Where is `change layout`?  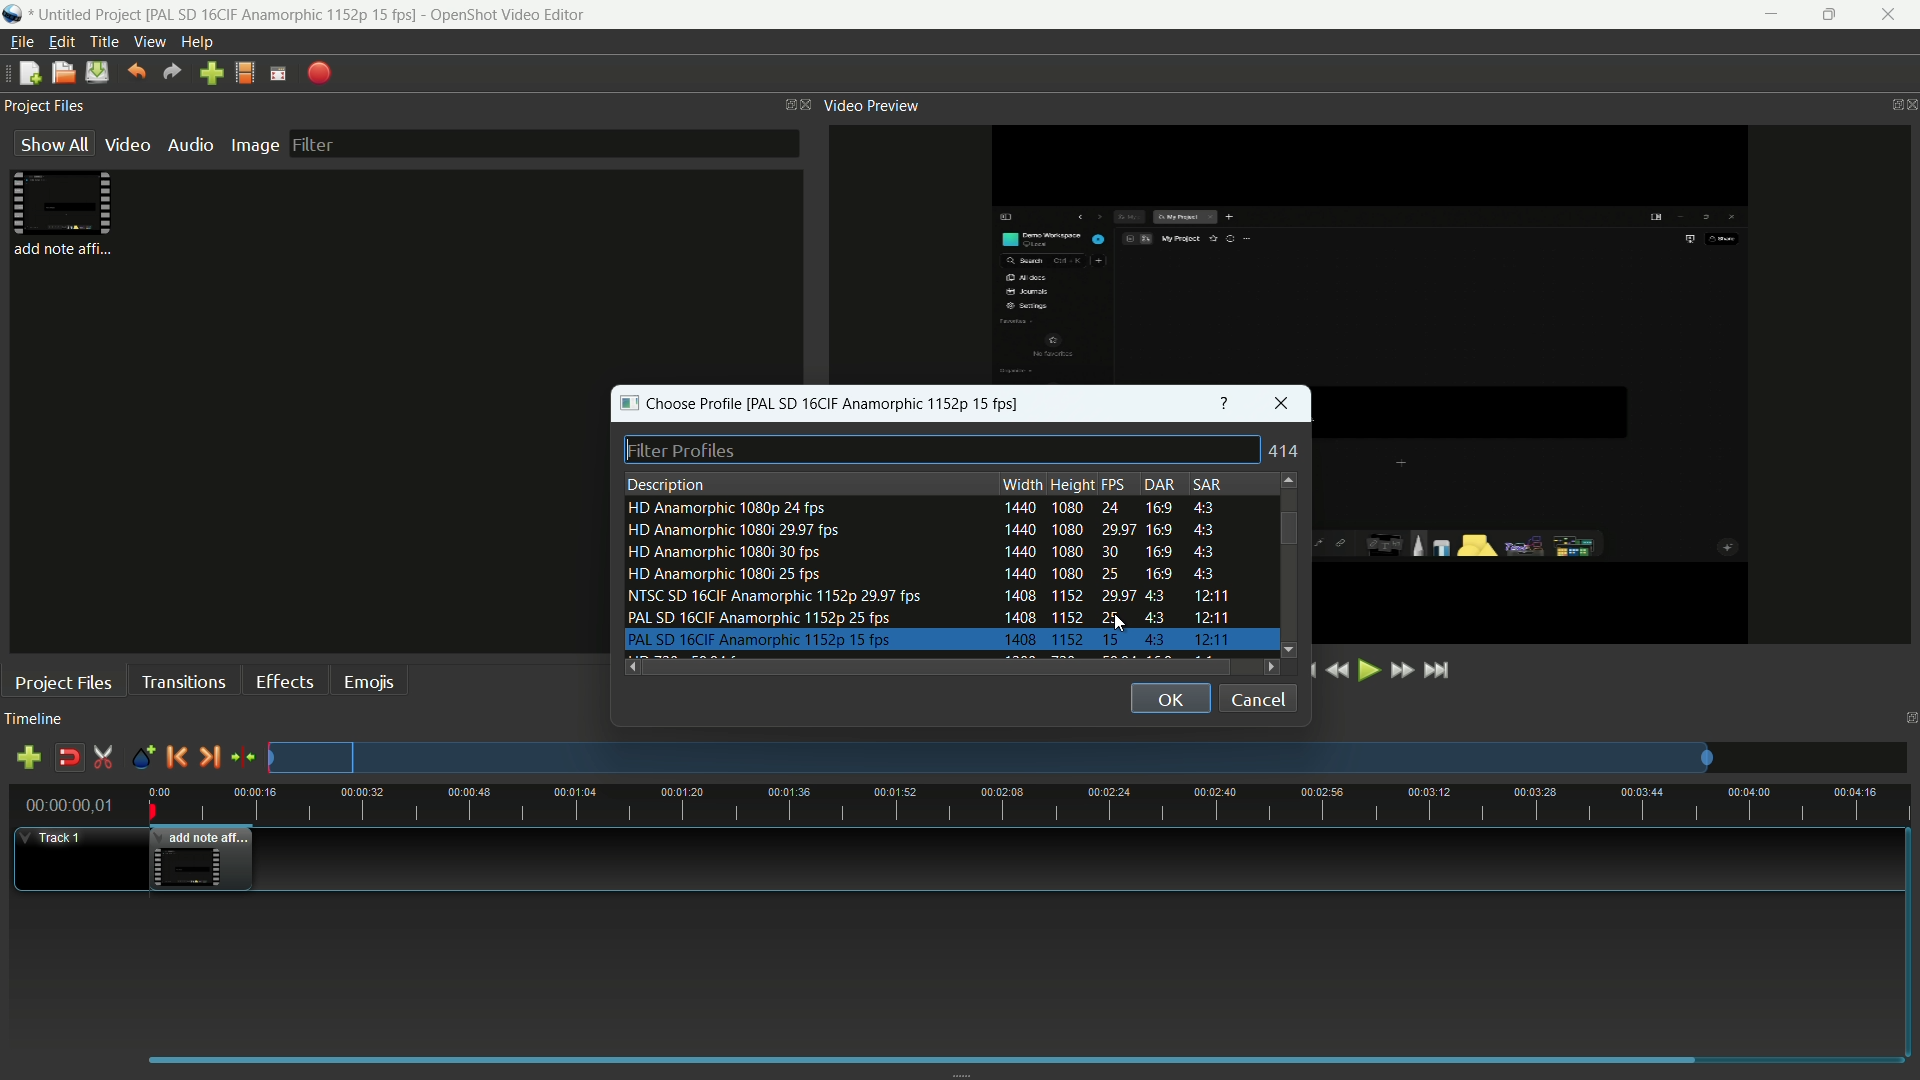
change layout is located at coordinates (778, 104).